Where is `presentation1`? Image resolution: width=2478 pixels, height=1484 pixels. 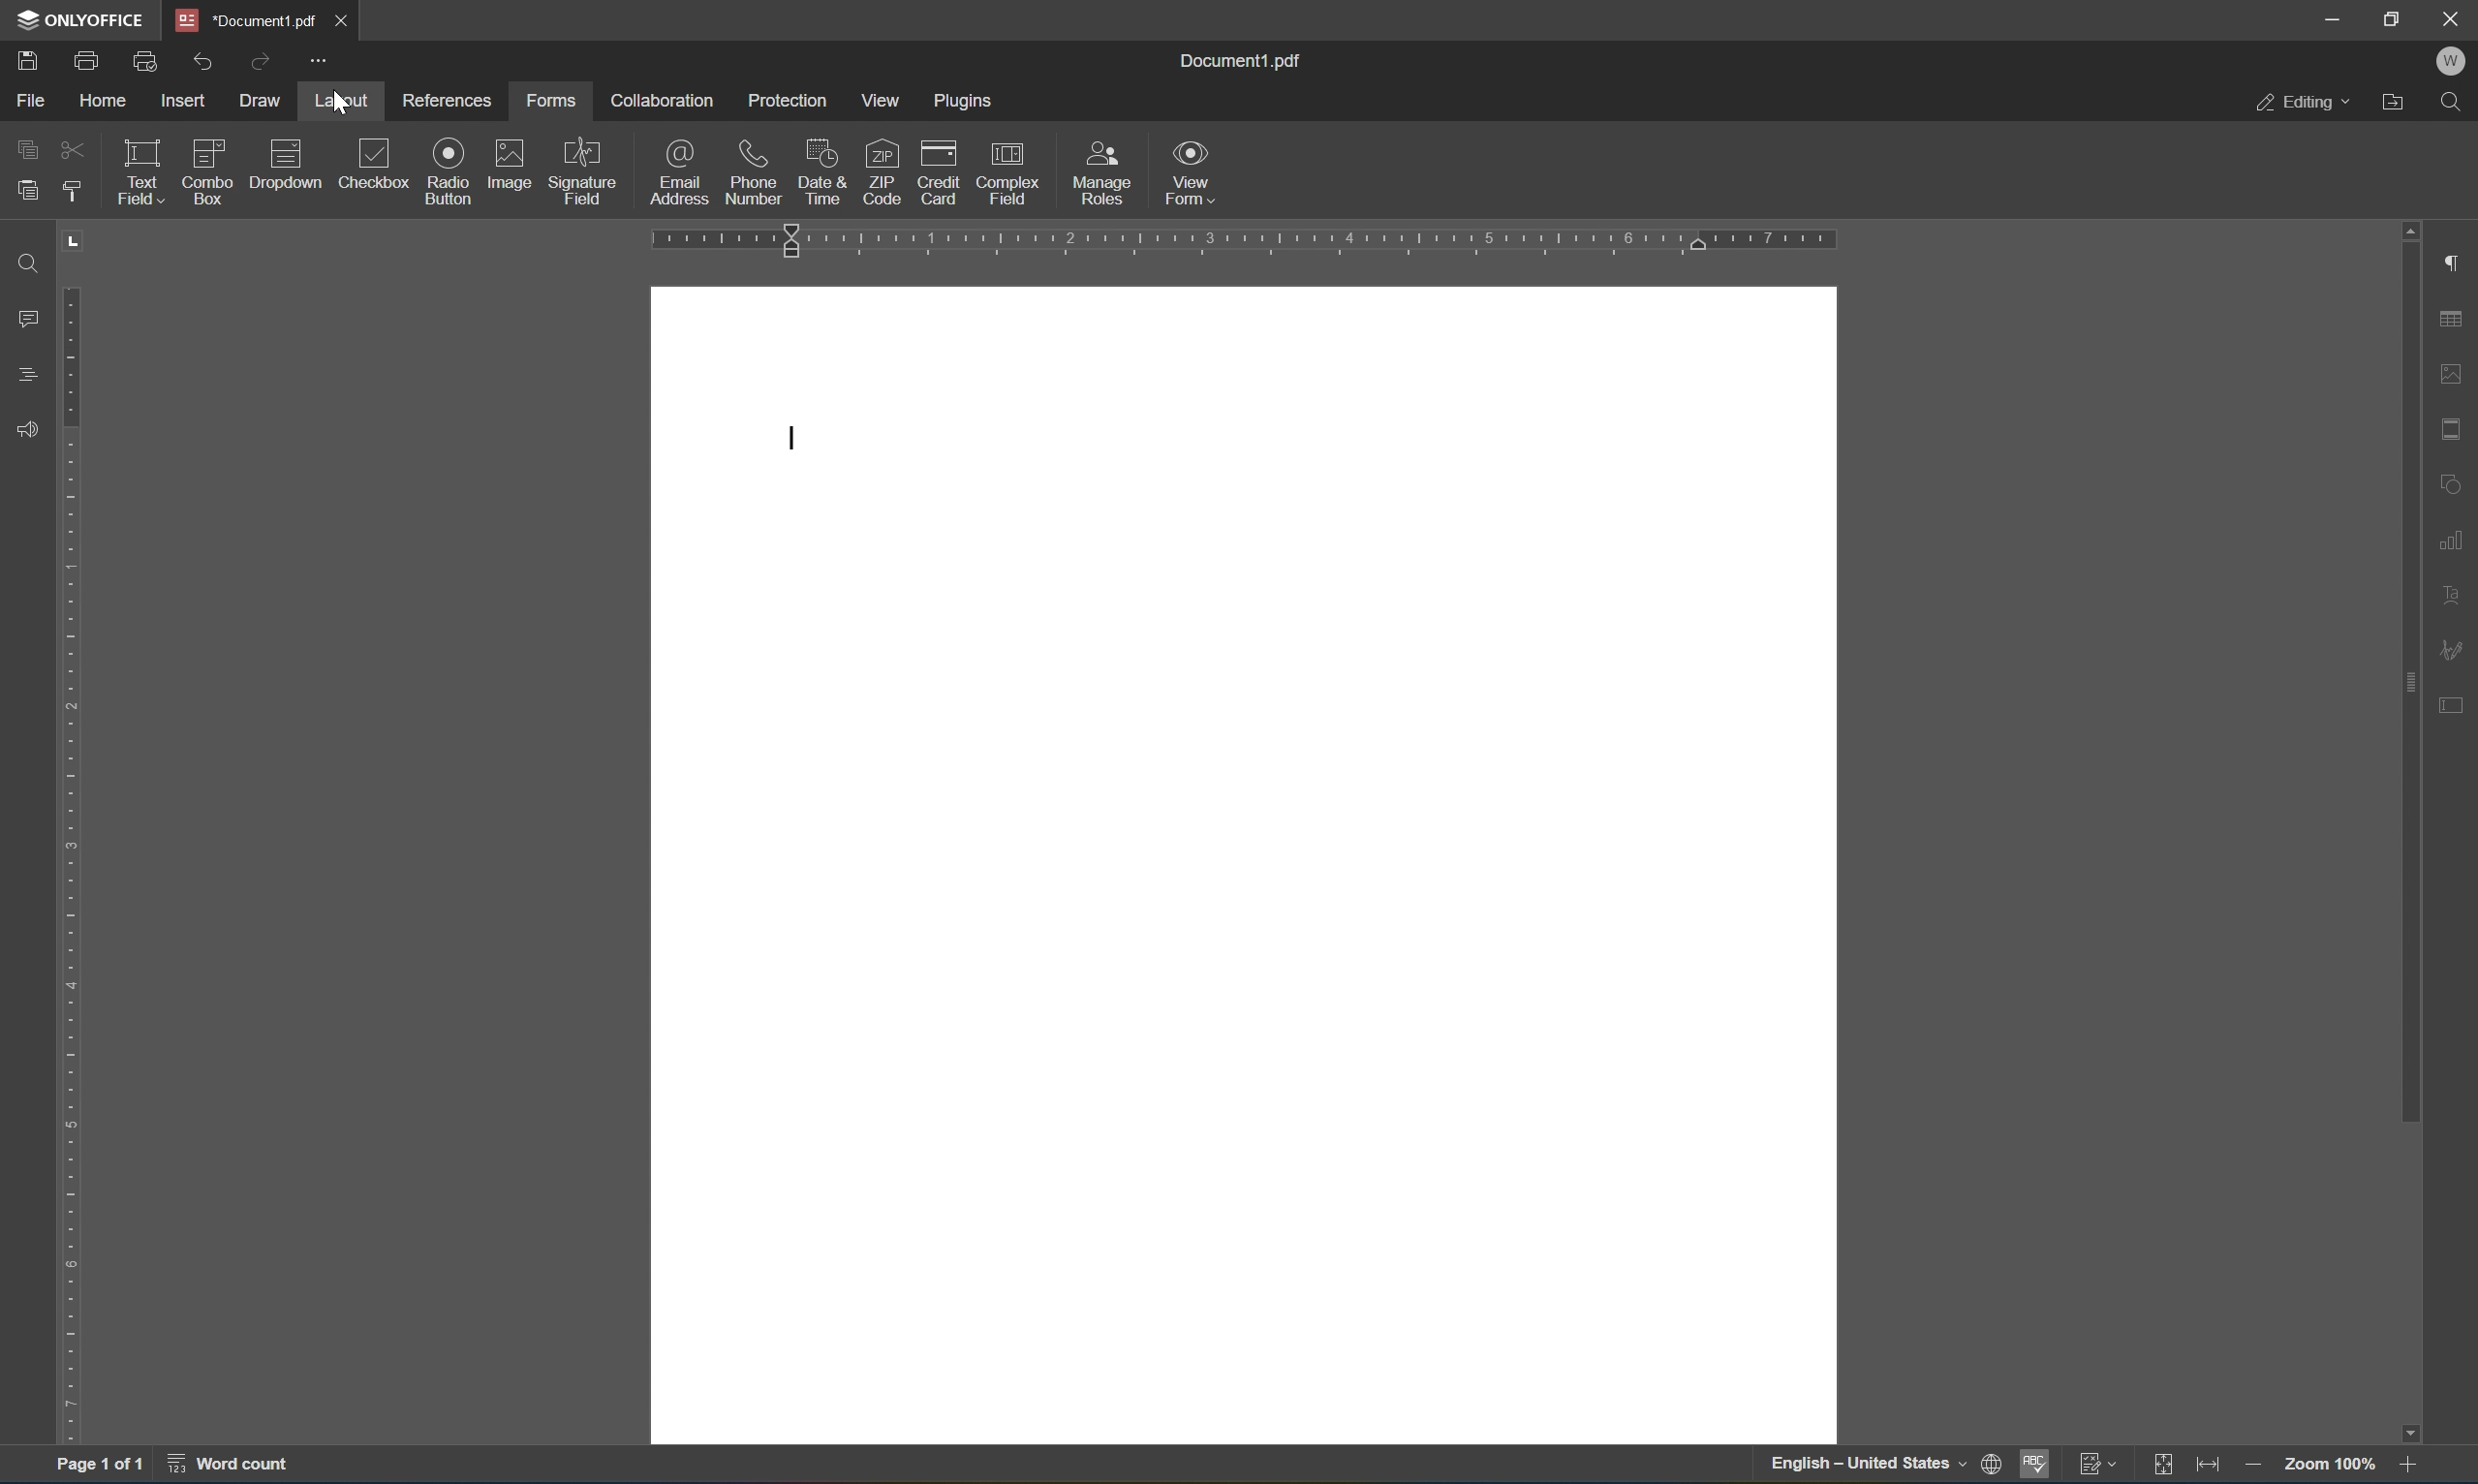
presentation1 is located at coordinates (246, 19).